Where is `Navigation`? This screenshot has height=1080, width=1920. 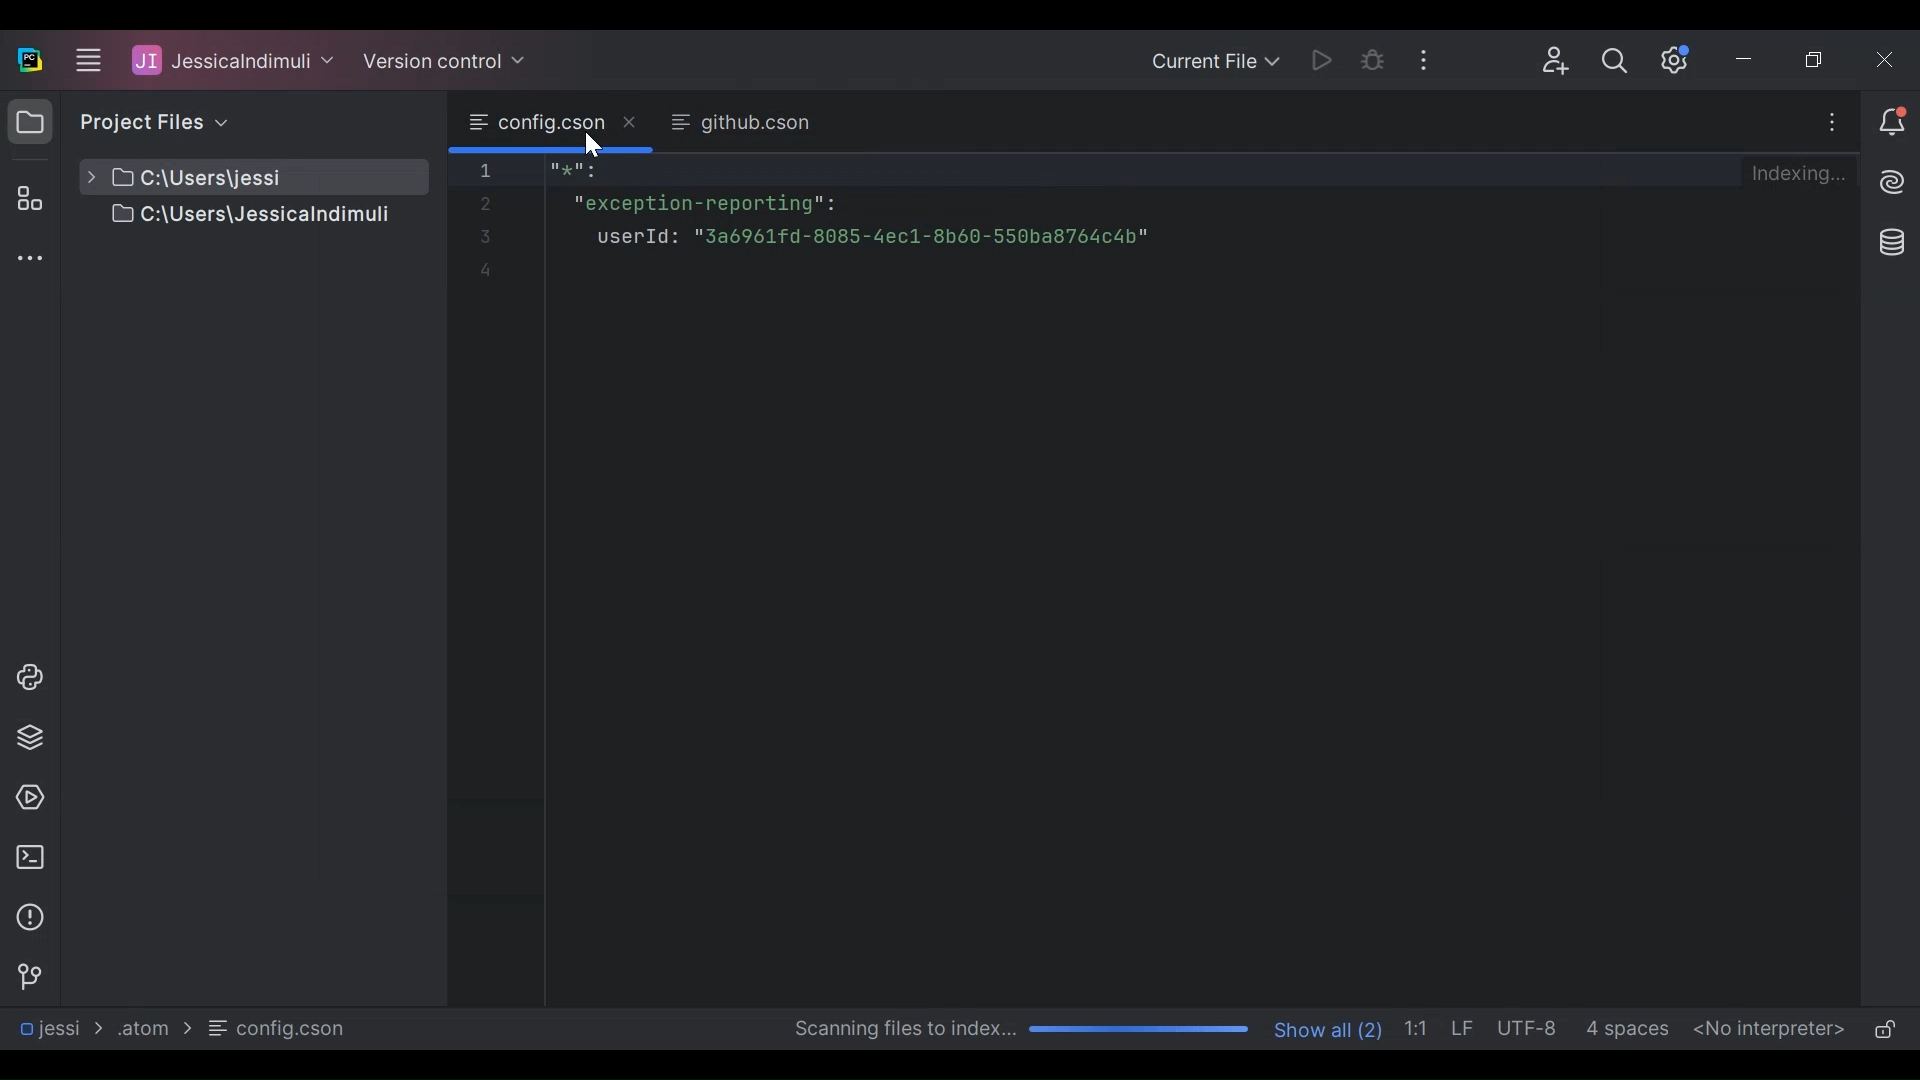 Navigation is located at coordinates (28, 977).